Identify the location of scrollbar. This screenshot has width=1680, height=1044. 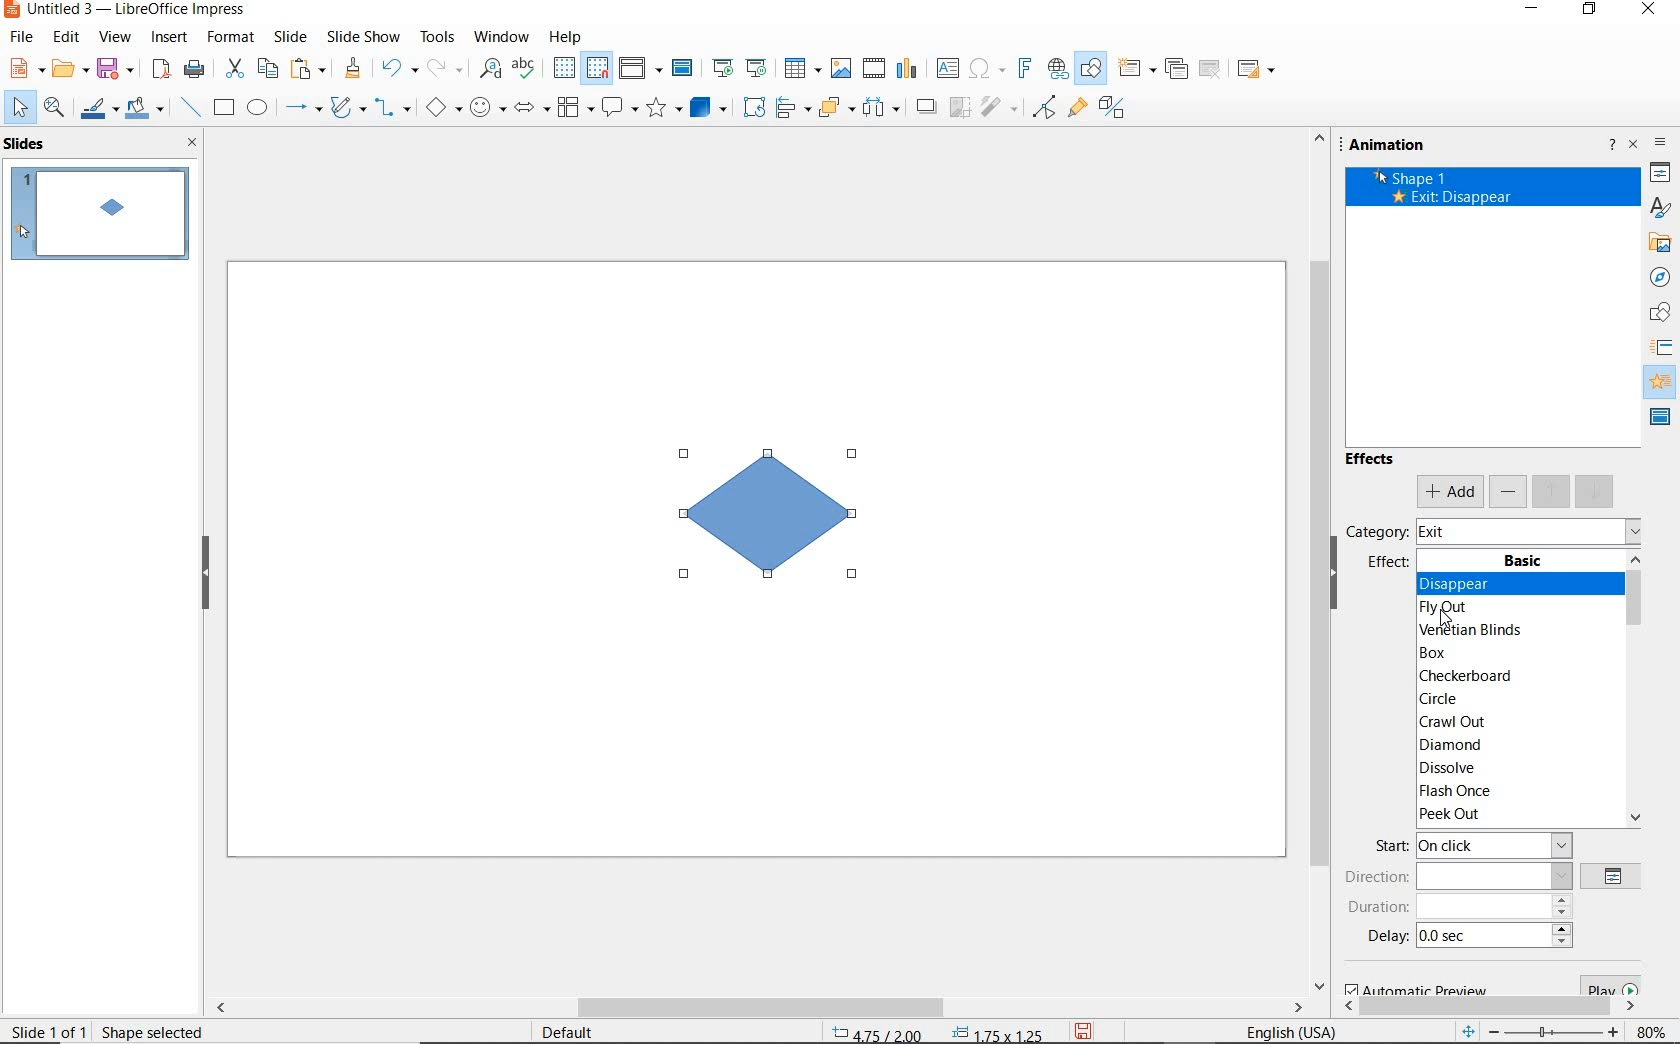
(1311, 560).